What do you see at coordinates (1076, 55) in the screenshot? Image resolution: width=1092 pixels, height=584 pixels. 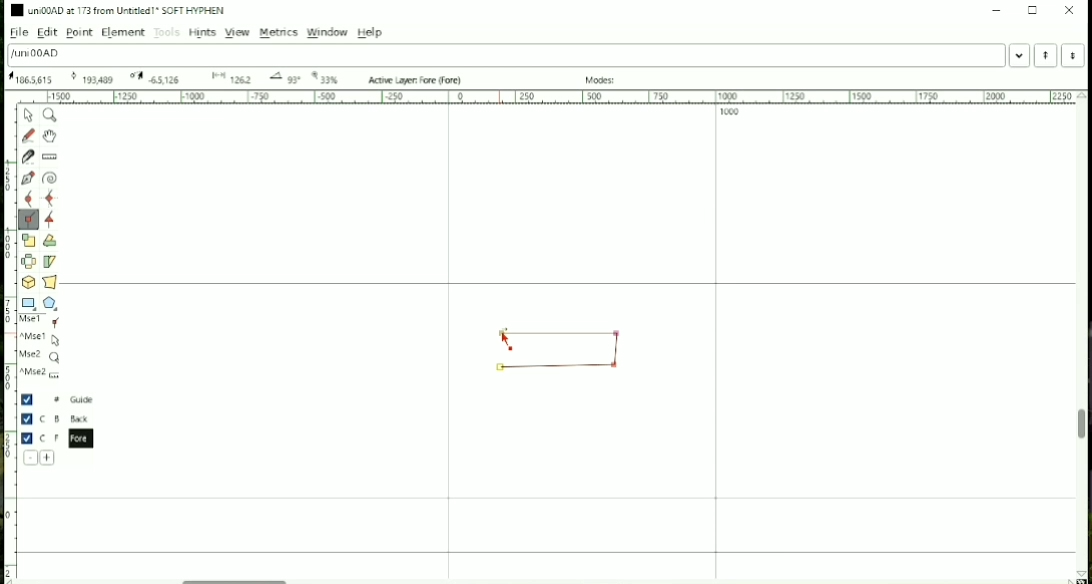 I see `Next Word` at bounding box center [1076, 55].